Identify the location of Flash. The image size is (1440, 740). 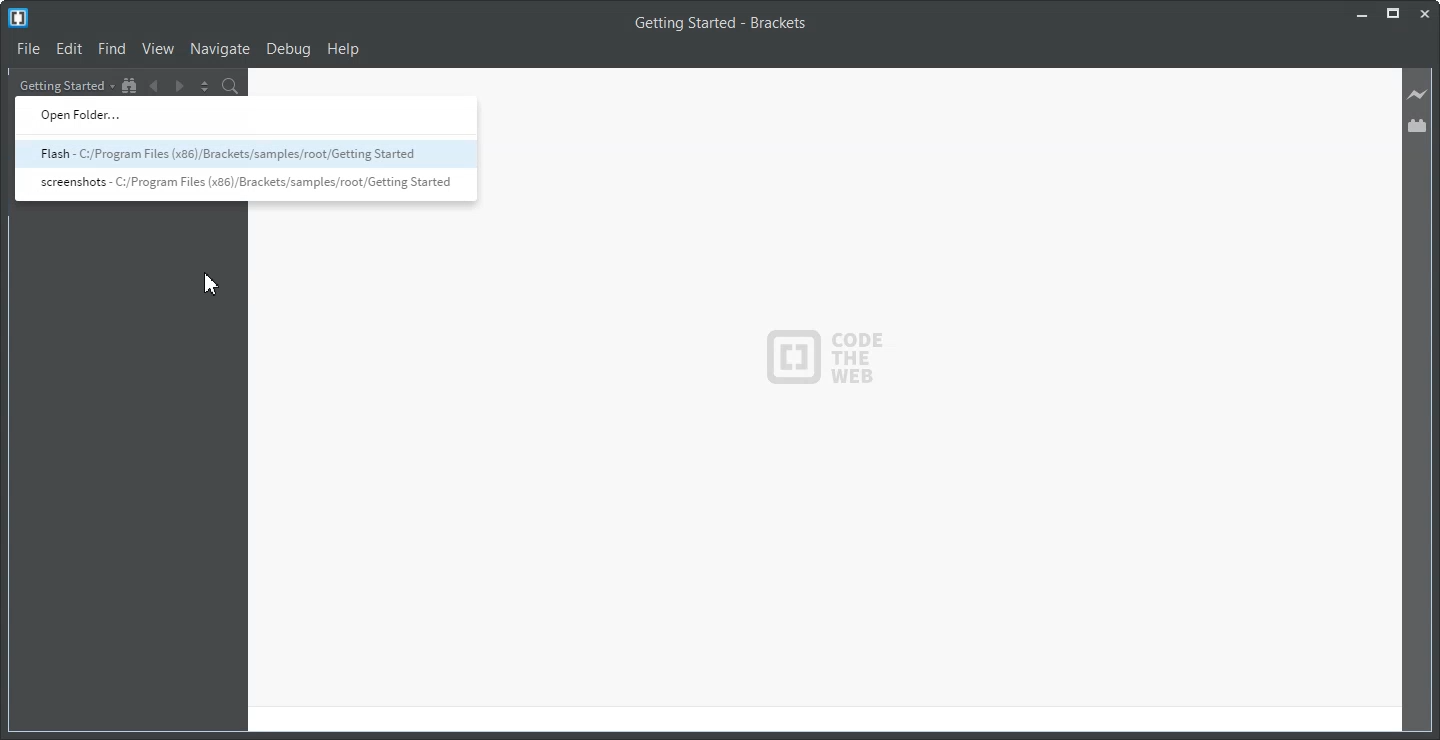
(244, 155).